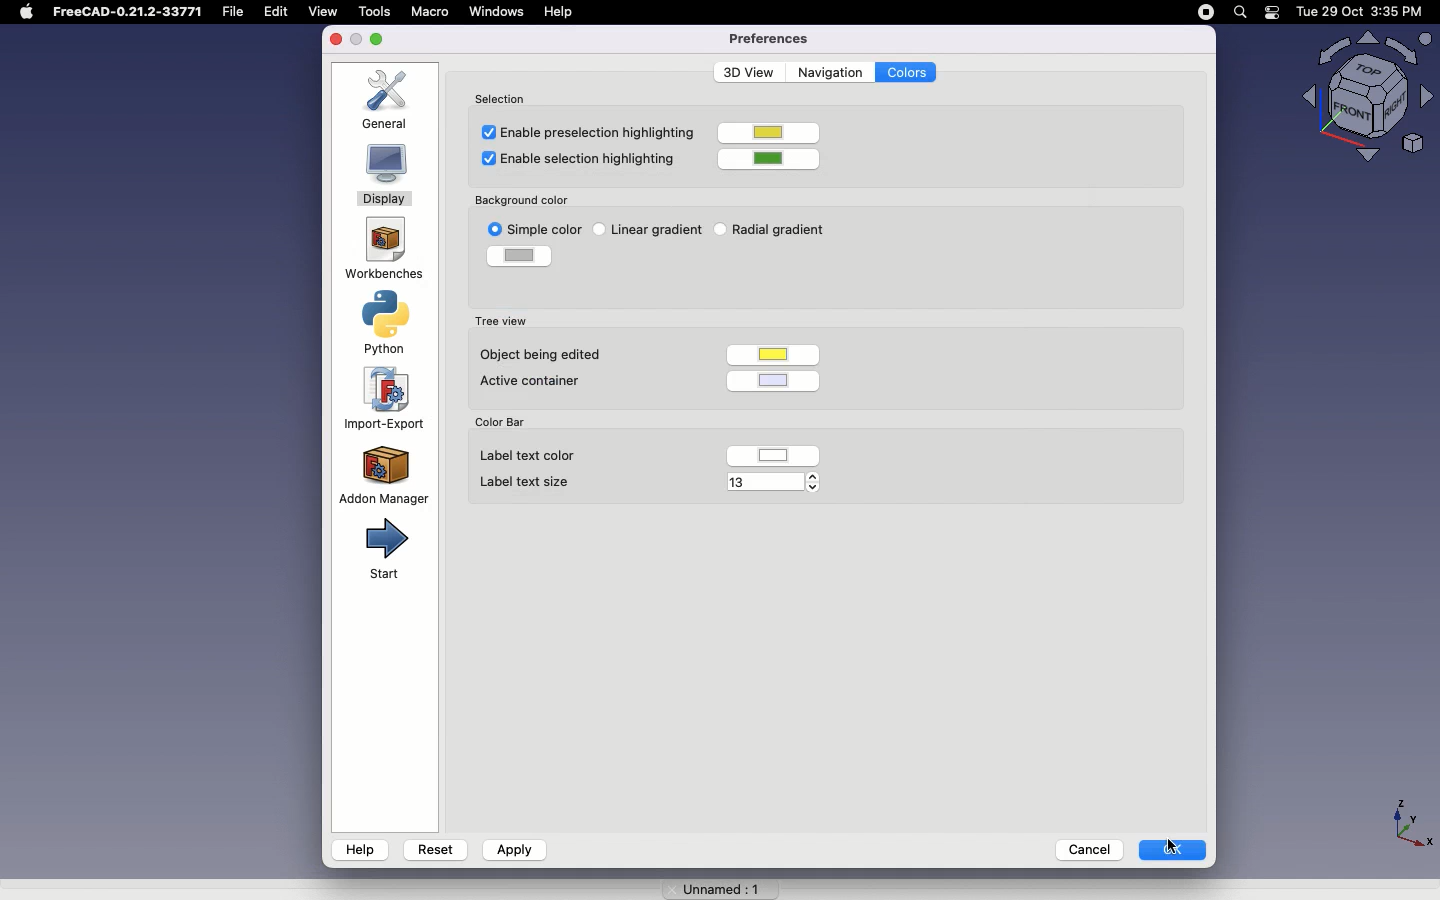 Image resolution: width=1440 pixels, height=900 pixels. What do you see at coordinates (388, 399) in the screenshot?
I see `Import-Export` at bounding box center [388, 399].